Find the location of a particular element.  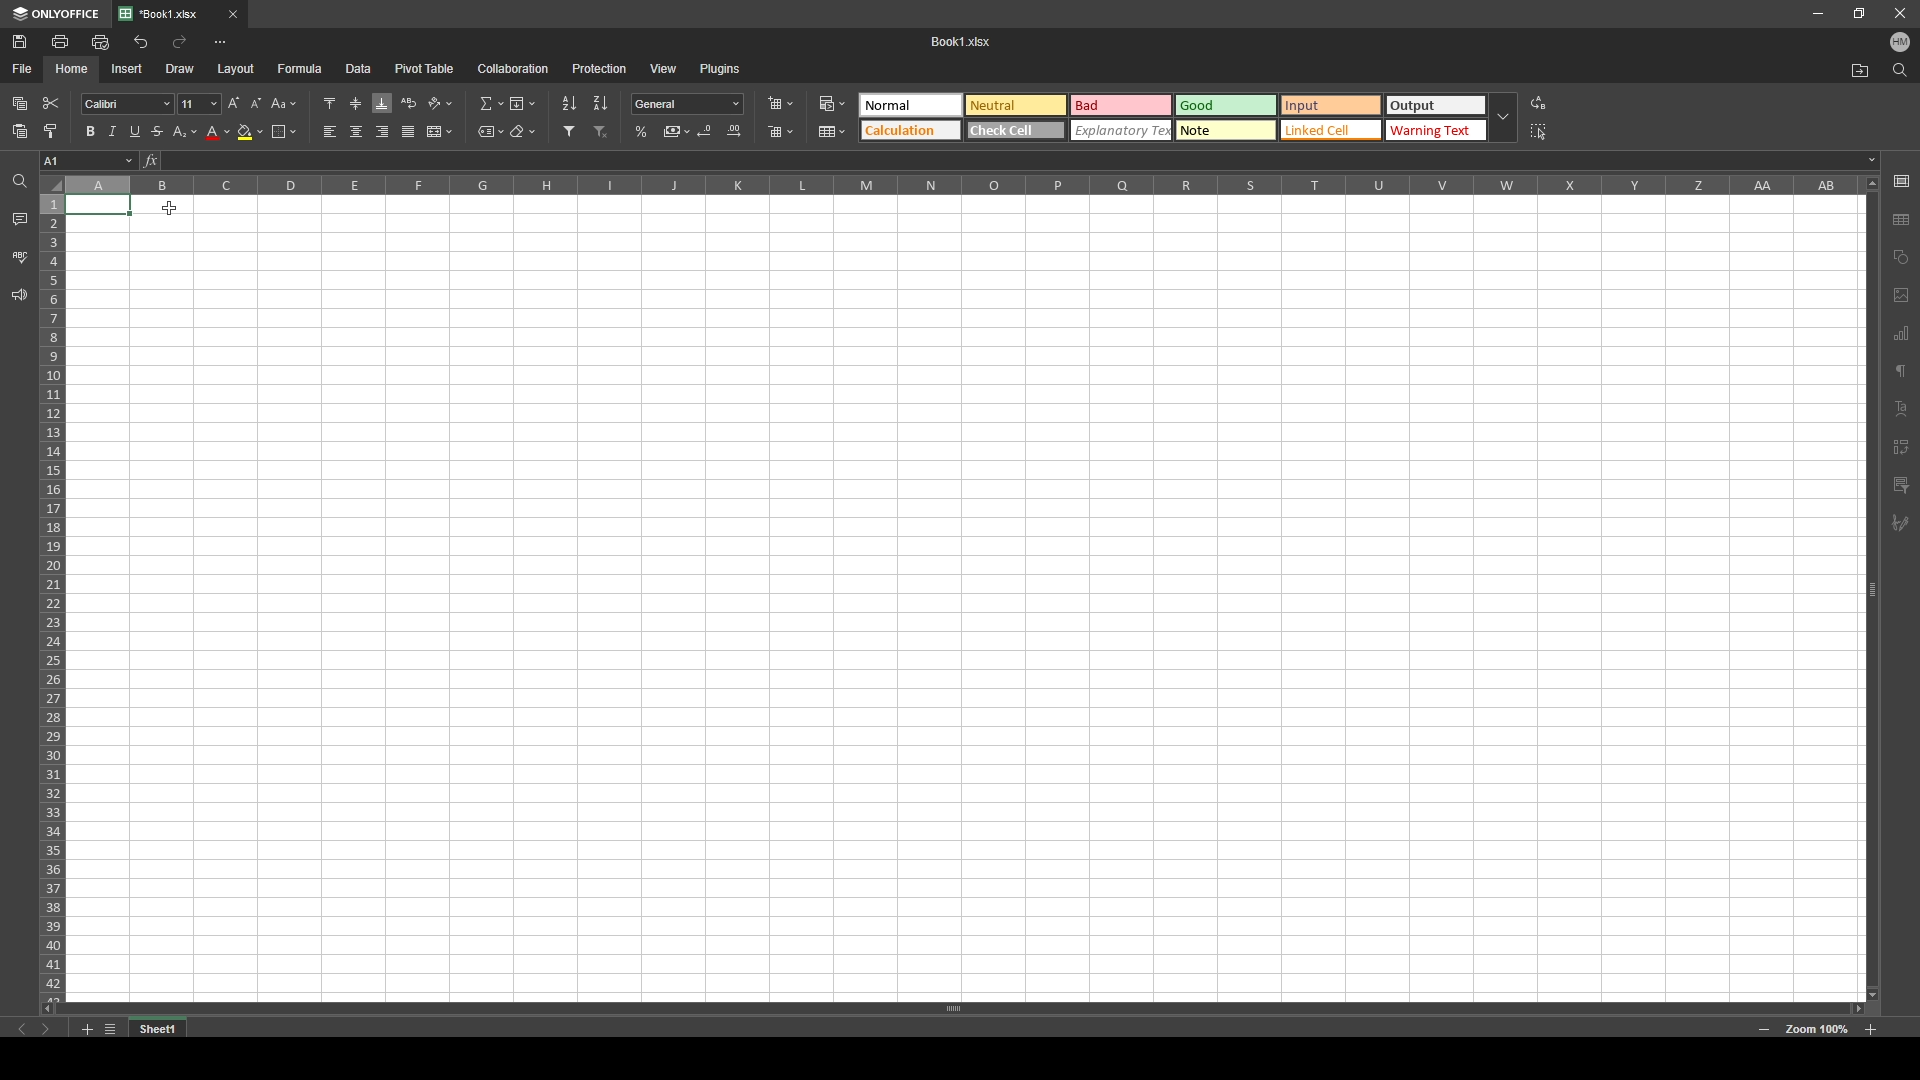

quick print is located at coordinates (102, 41).